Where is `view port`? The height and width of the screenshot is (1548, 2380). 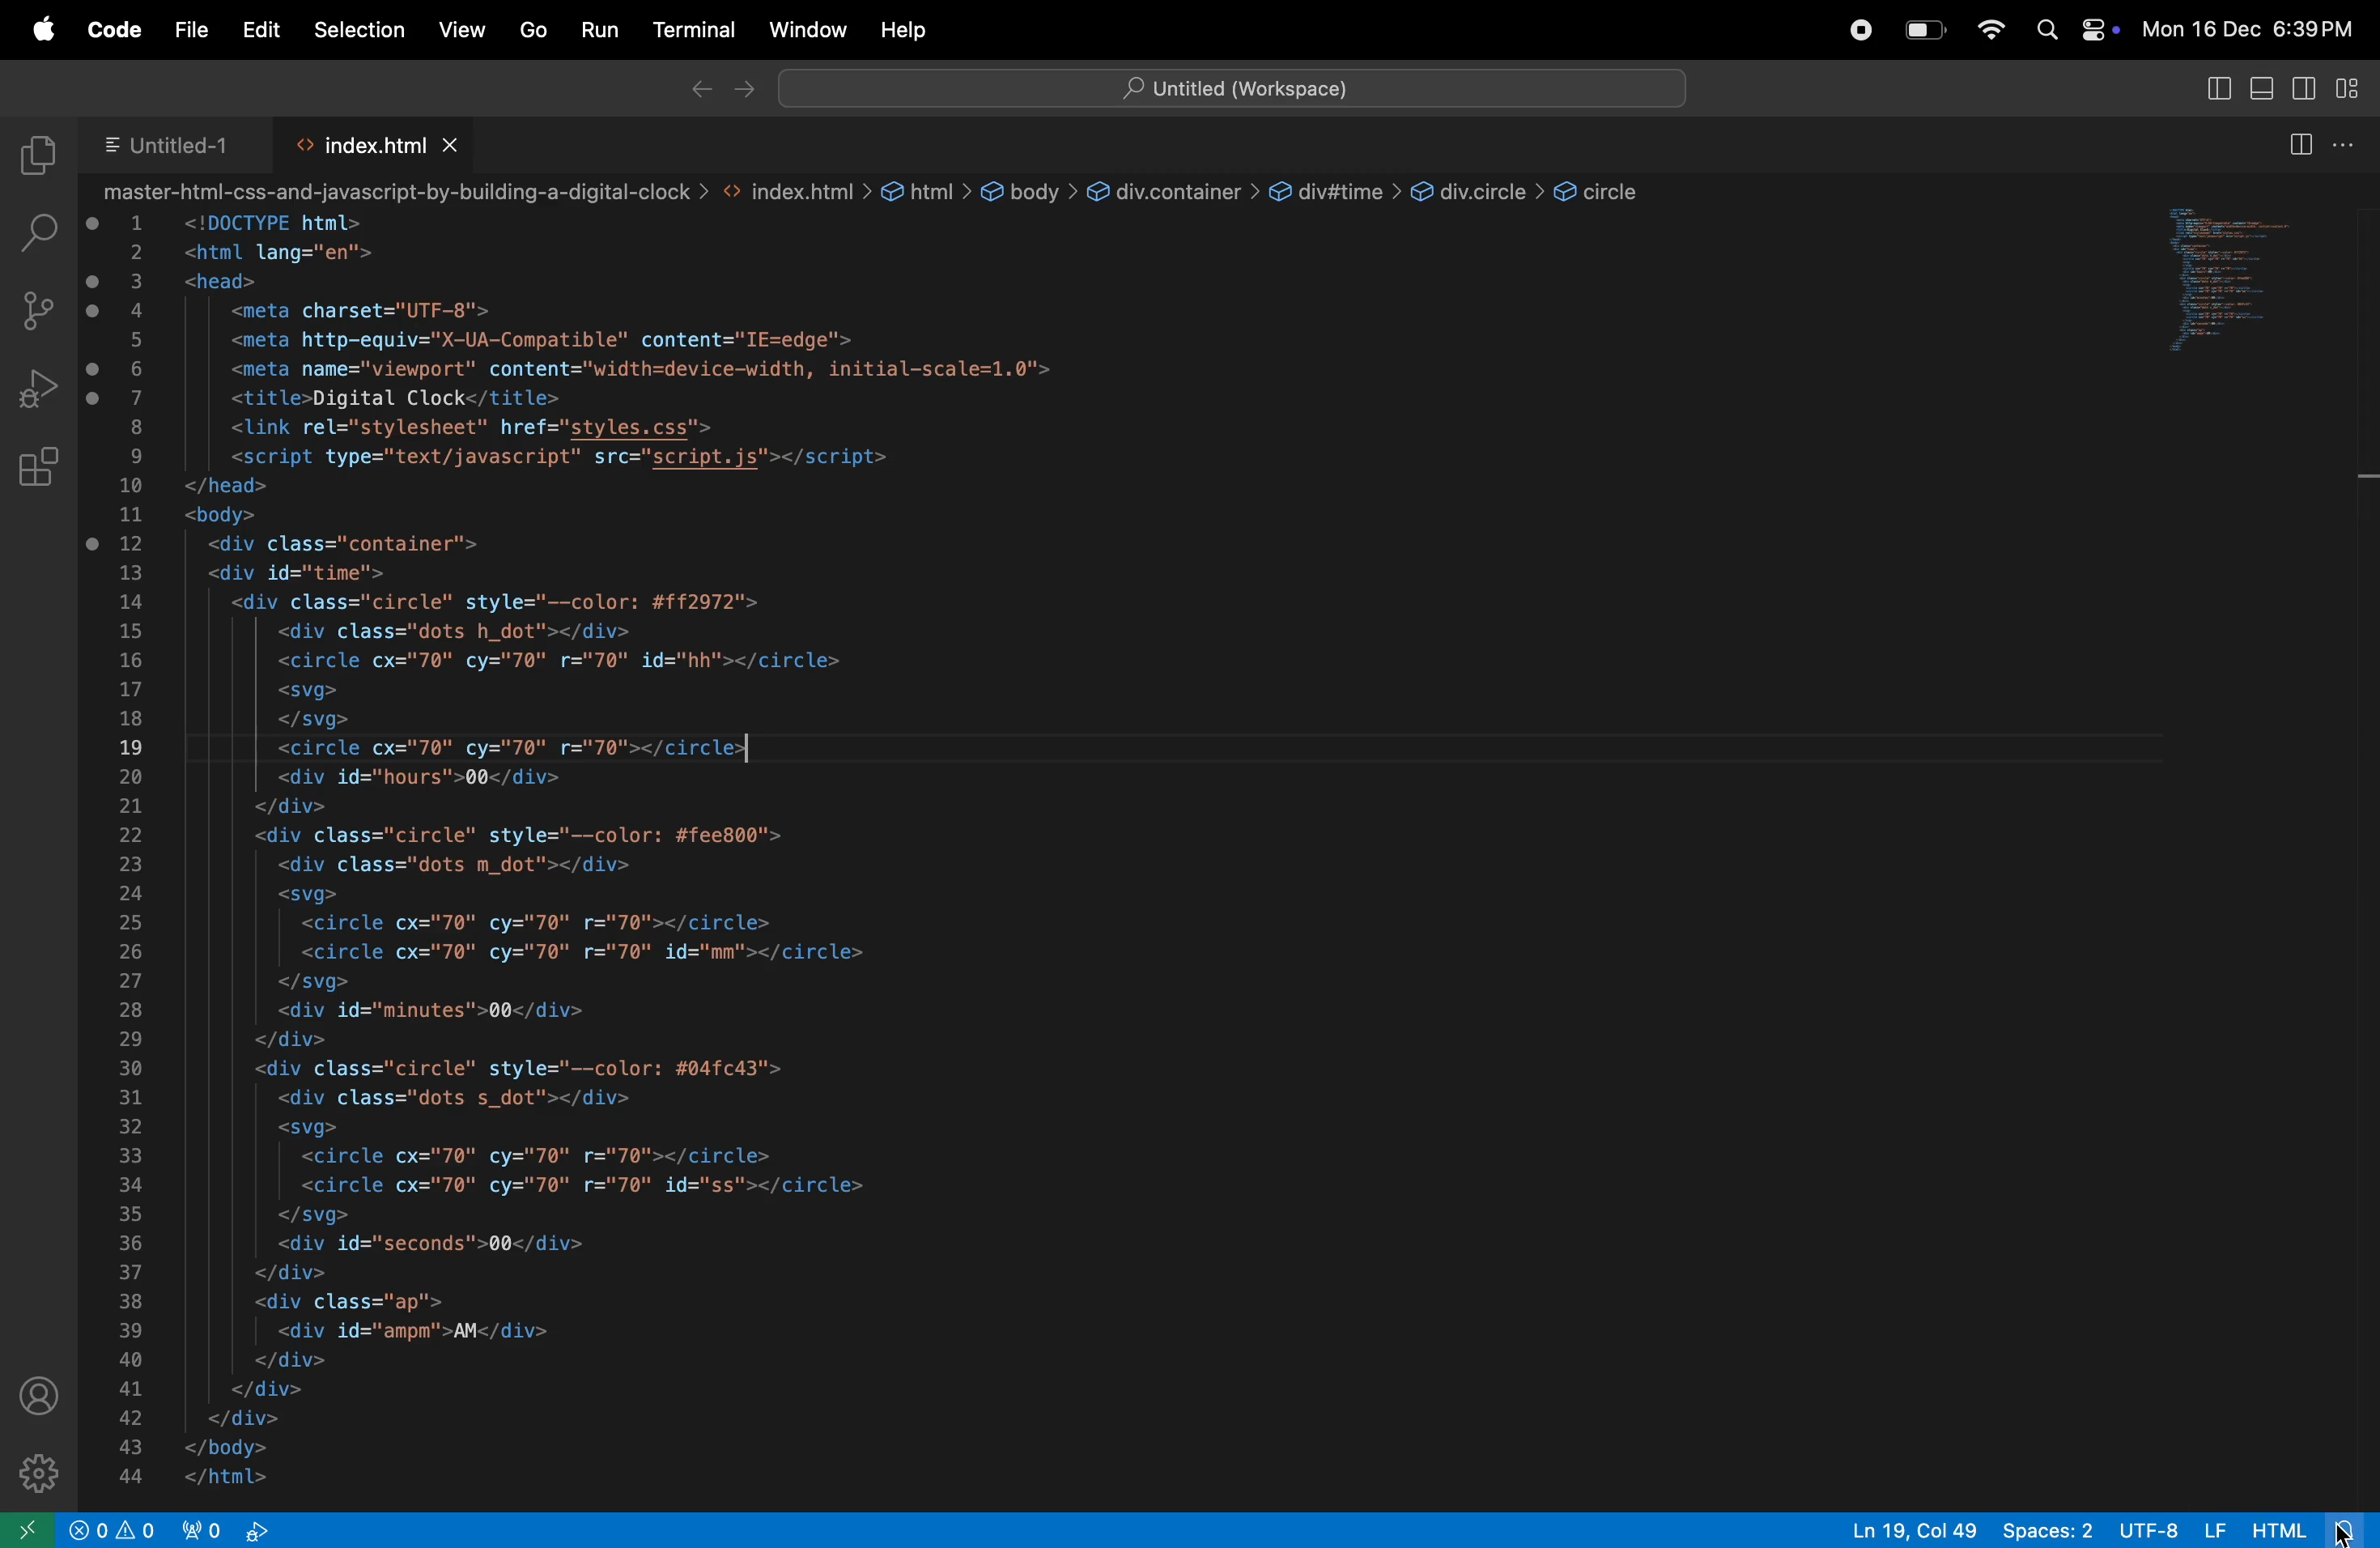 view port is located at coordinates (240, 1527).